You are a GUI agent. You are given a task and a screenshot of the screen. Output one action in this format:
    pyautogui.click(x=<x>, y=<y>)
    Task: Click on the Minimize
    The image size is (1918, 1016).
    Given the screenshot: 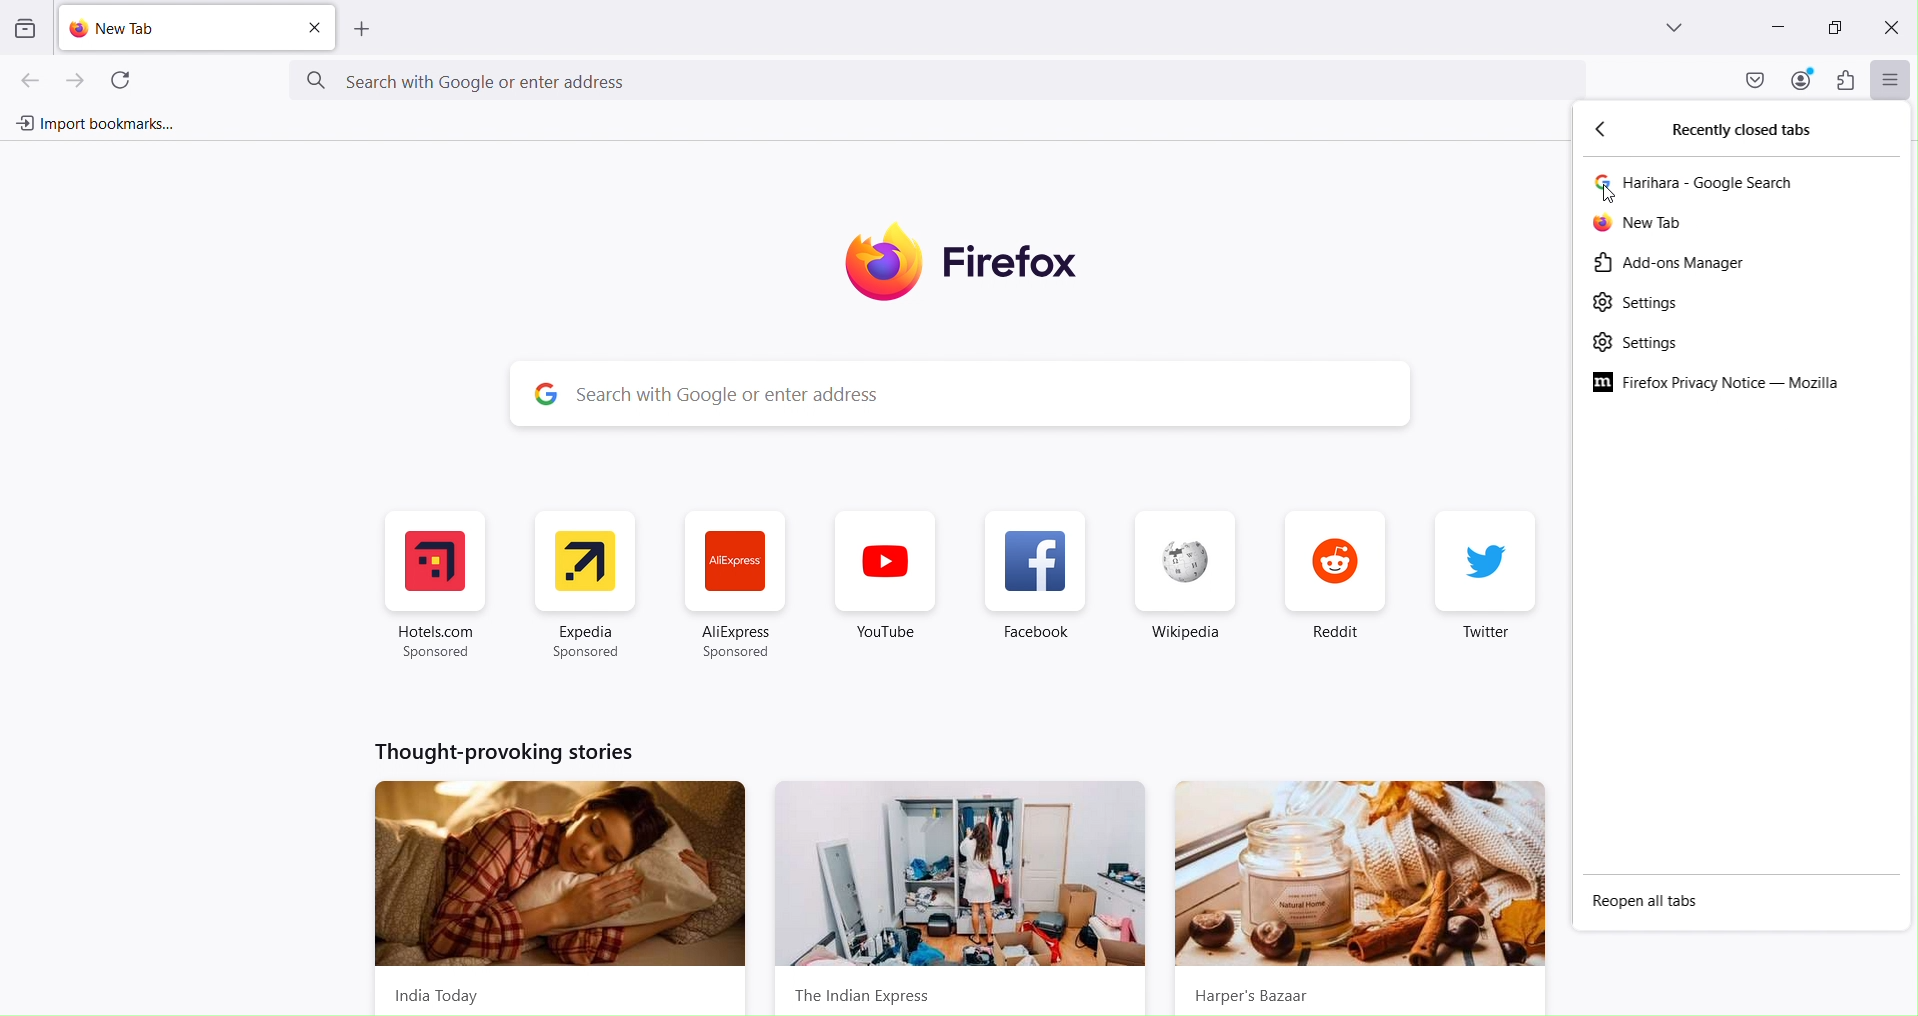 What is the action you would take?
    pyautogui.click(x=1776, y=28)
    